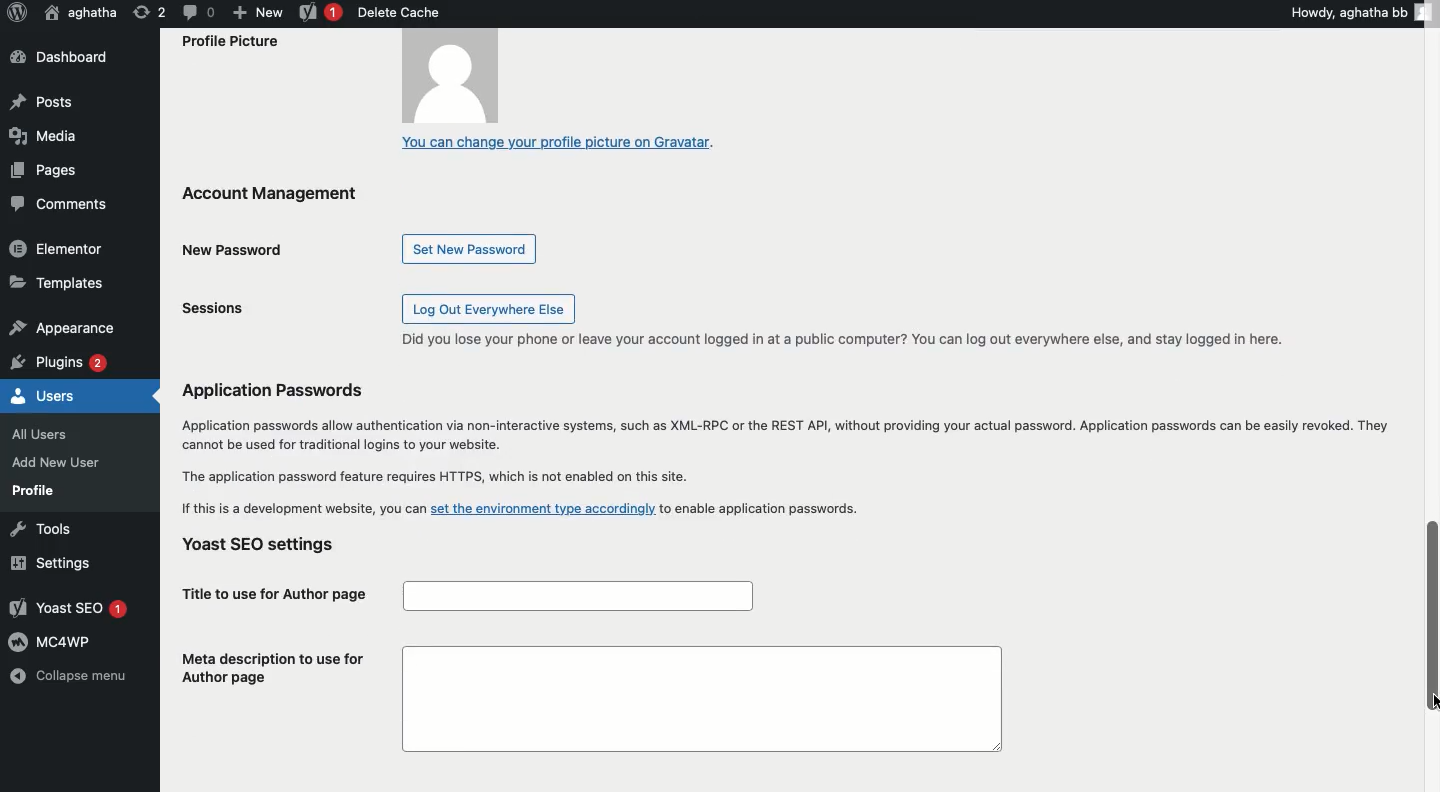  What do you see at coordinates (44, 394) in the screenshot?
I see `Users` at bounding box center [44, 394].